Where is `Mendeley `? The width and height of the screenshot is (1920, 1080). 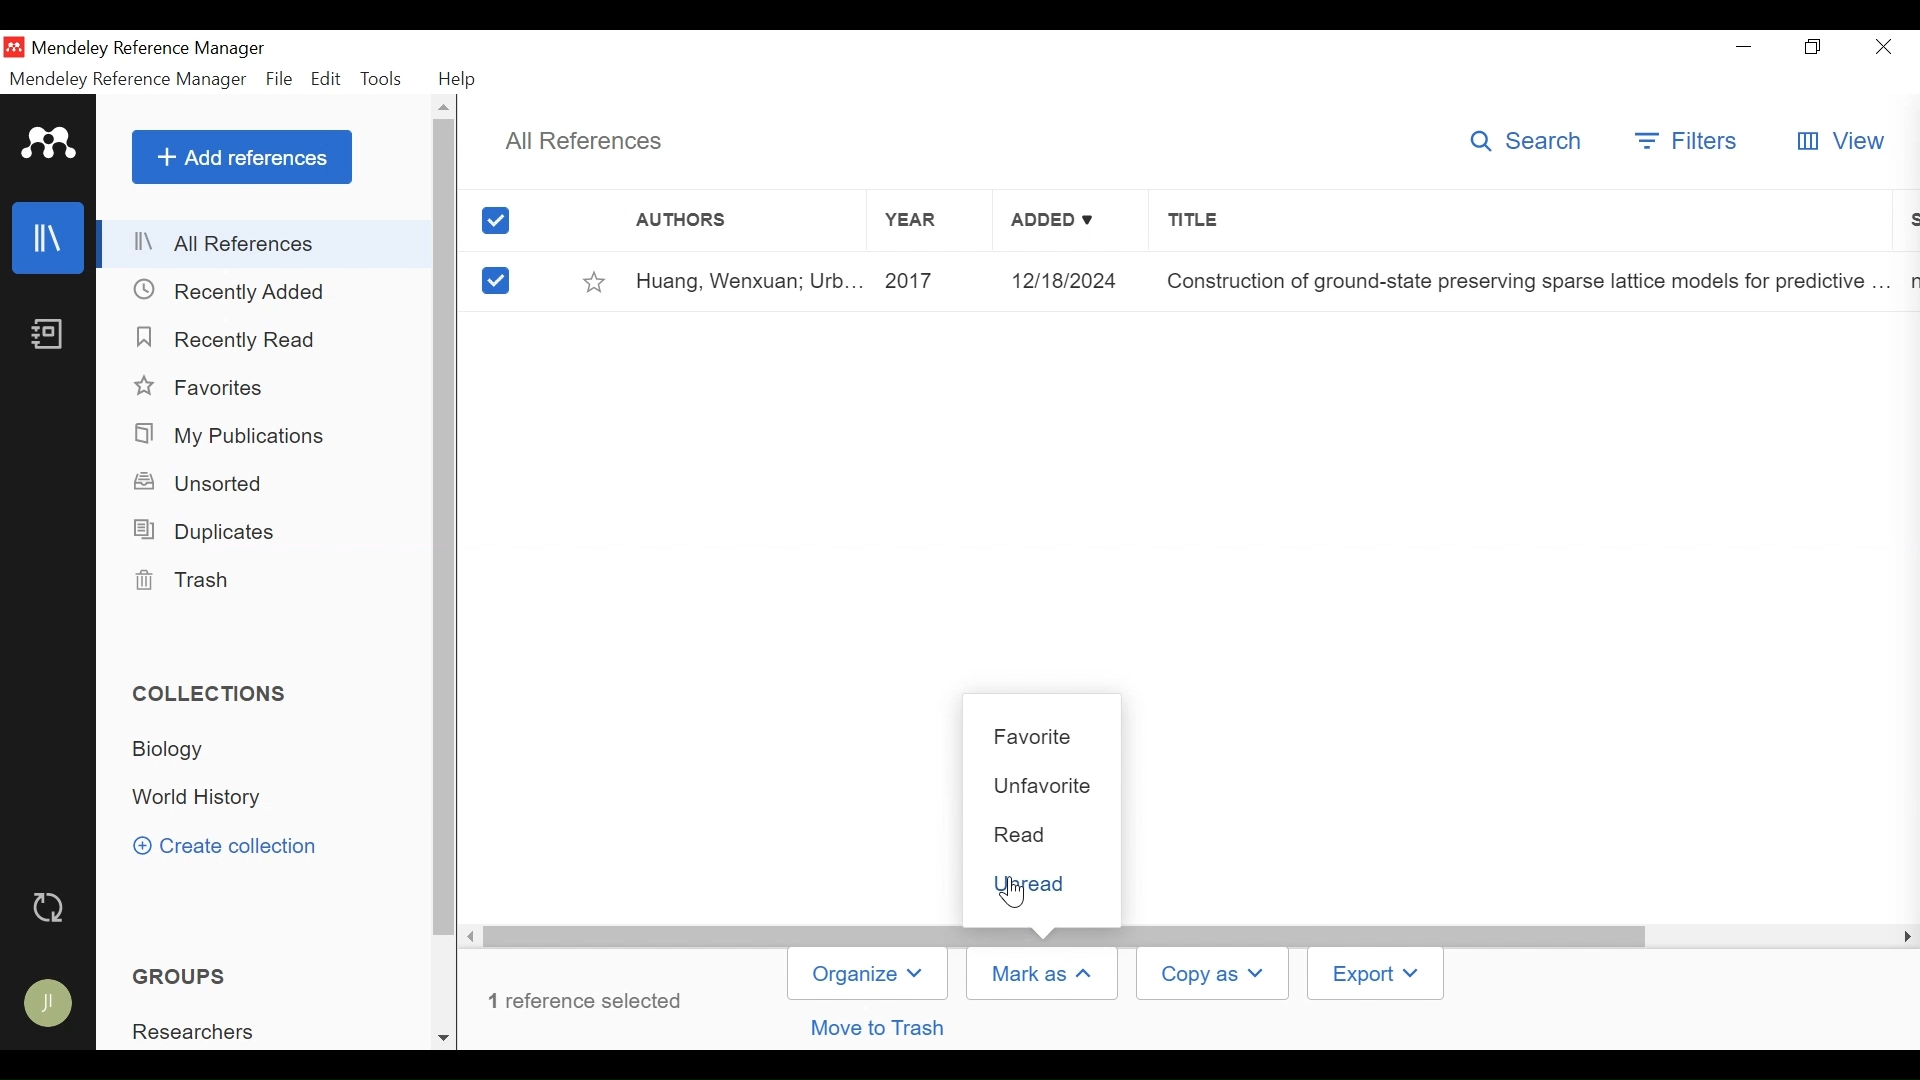 Mendeley  is located at coordinates (52, 145).